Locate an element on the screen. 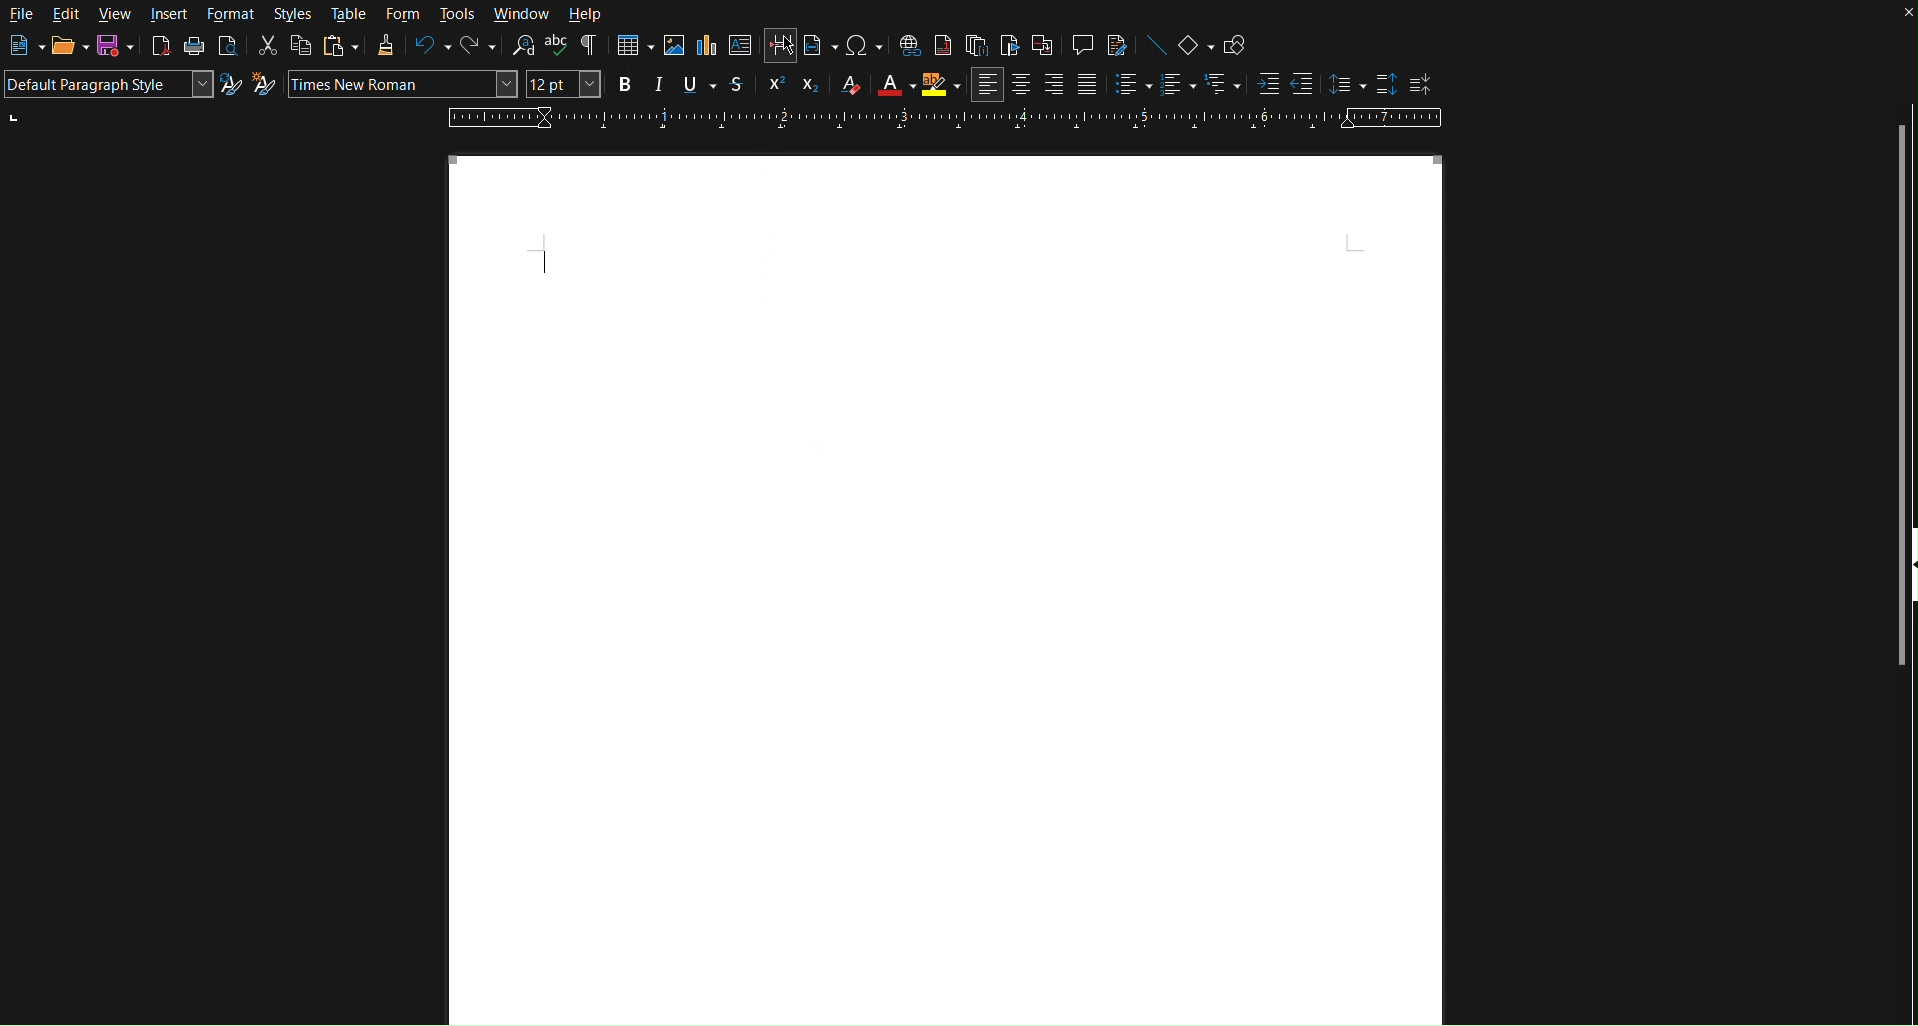  Superscript is located at coordinates (774, 86).